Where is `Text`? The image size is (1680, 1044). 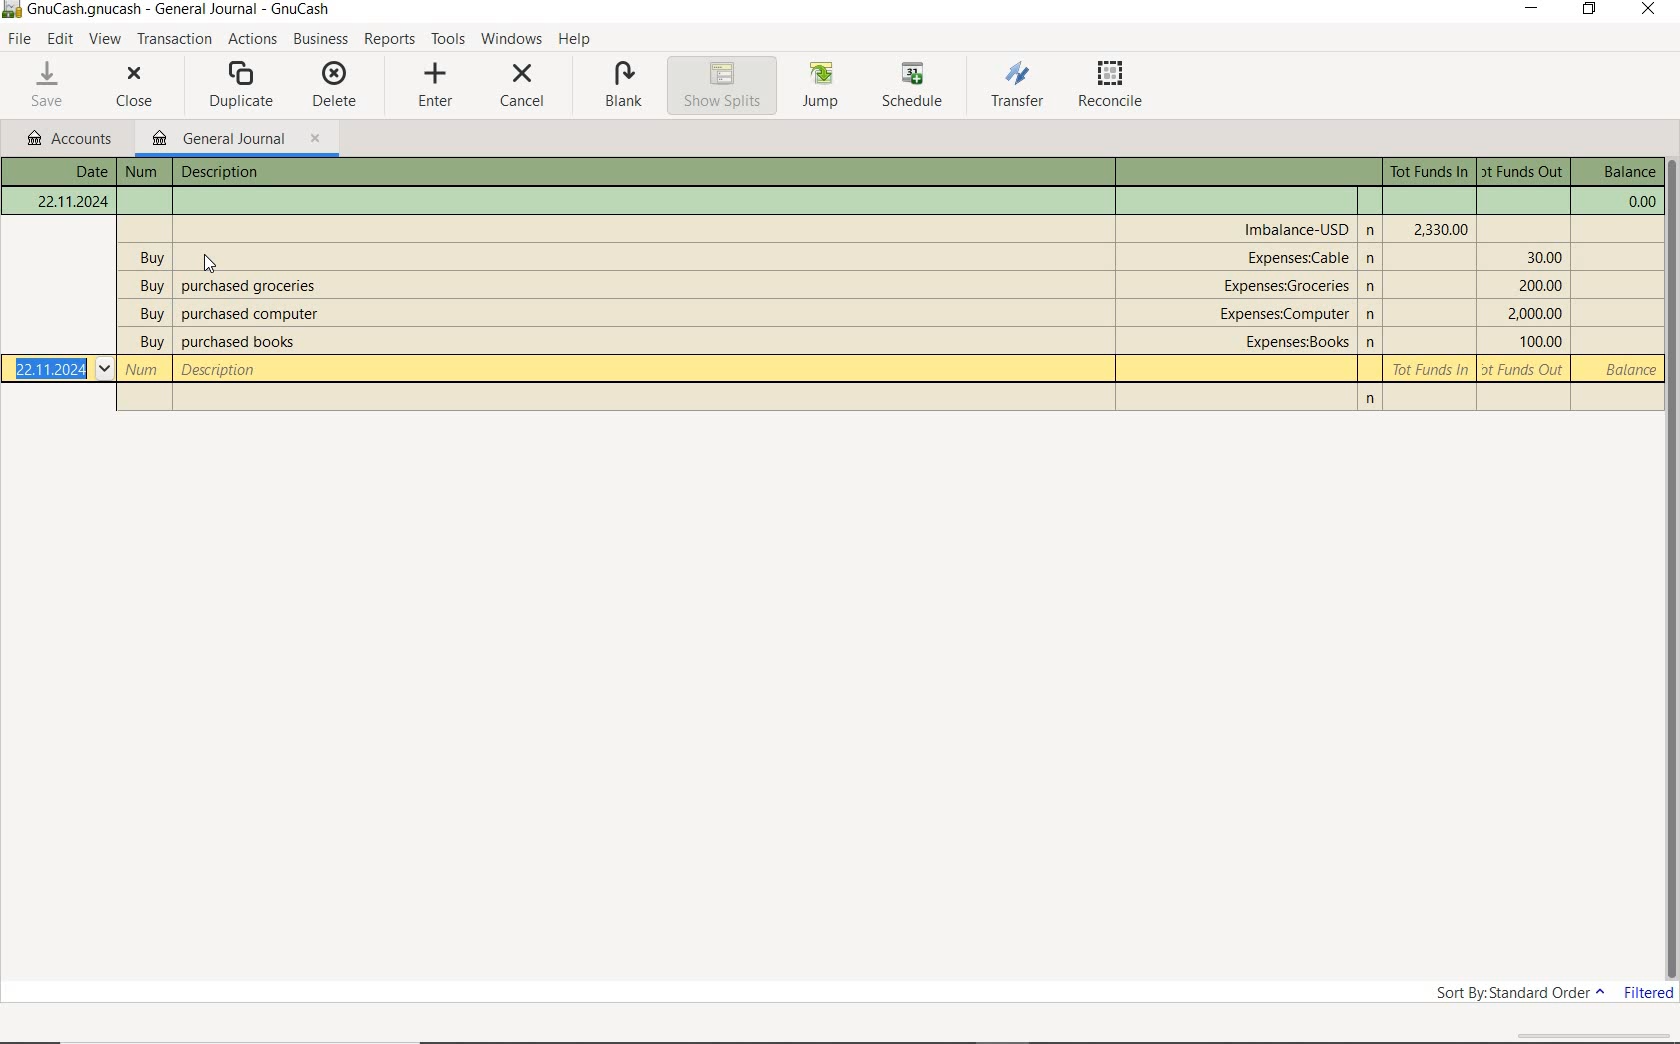 Text is located at coordinates (292, 172).